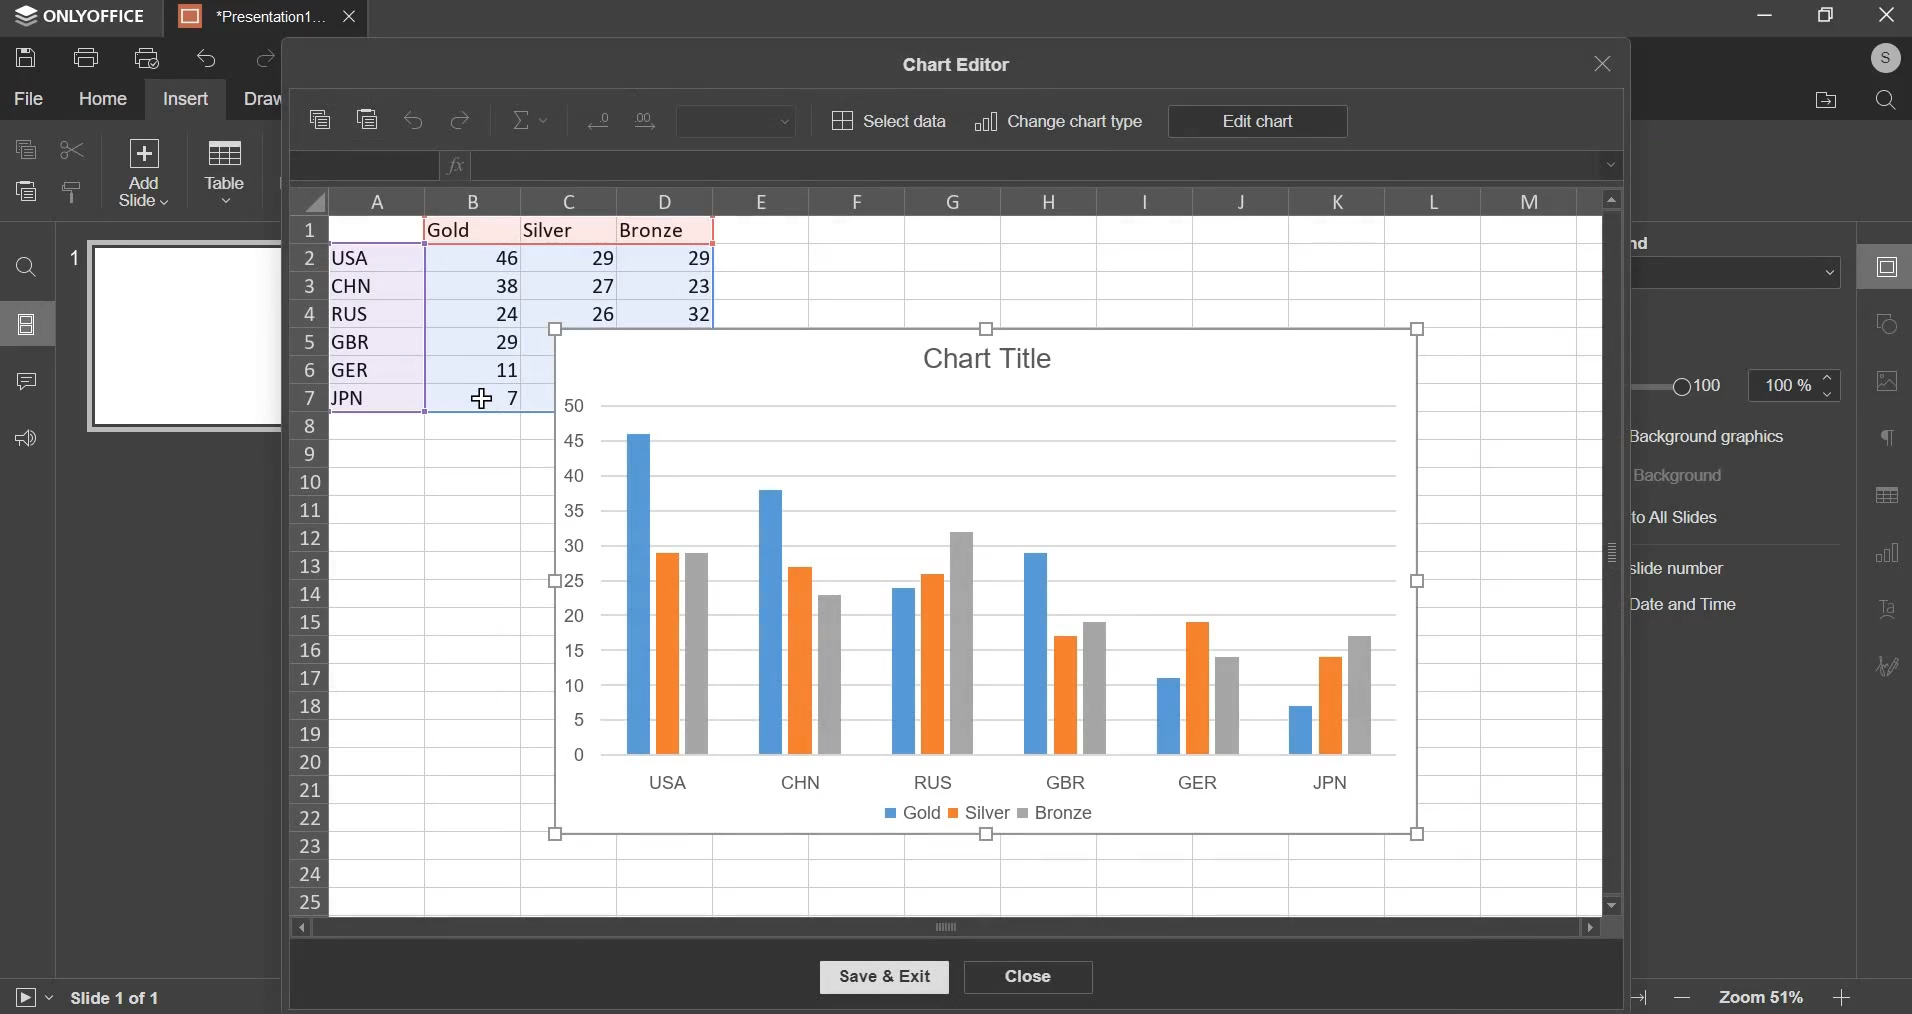  Describe the element at coordinates (672, 285) in the screenshot. I see `23` at that location.